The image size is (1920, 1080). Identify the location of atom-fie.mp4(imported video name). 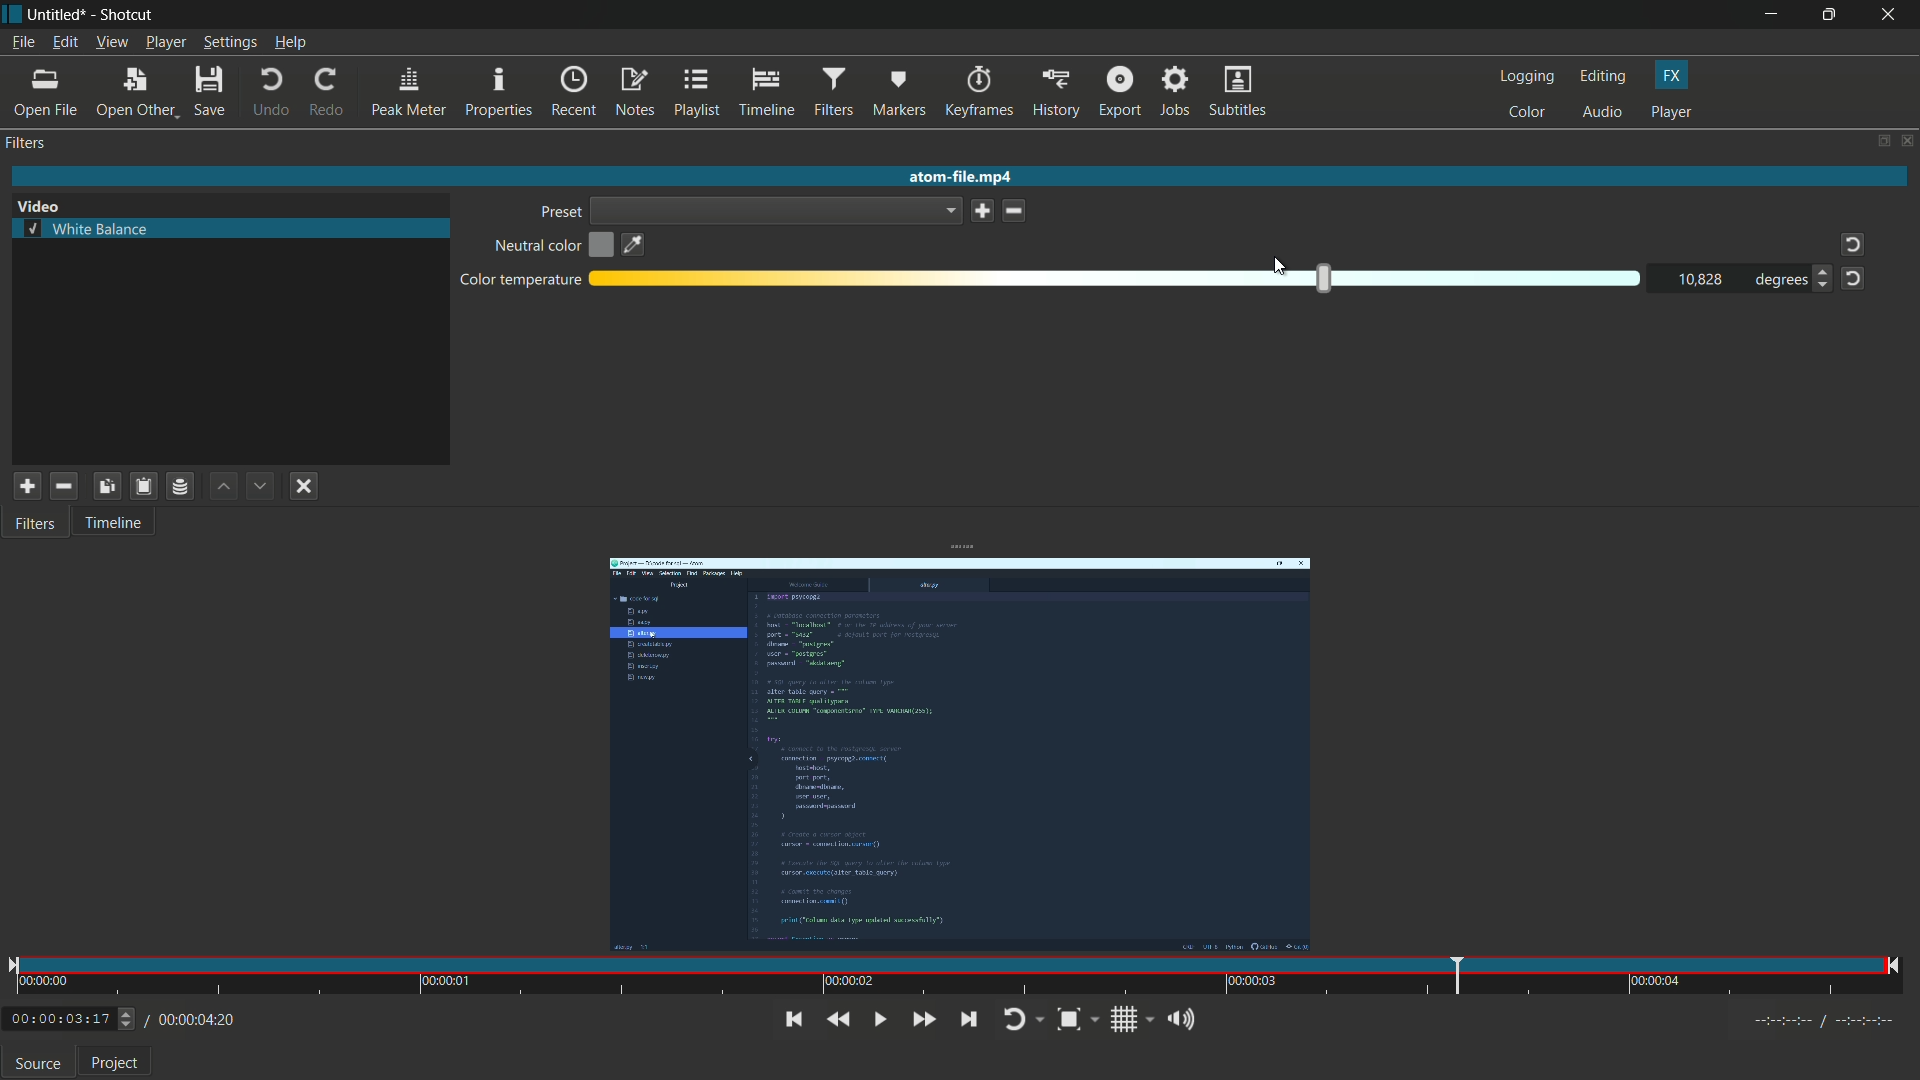
(956, 177).